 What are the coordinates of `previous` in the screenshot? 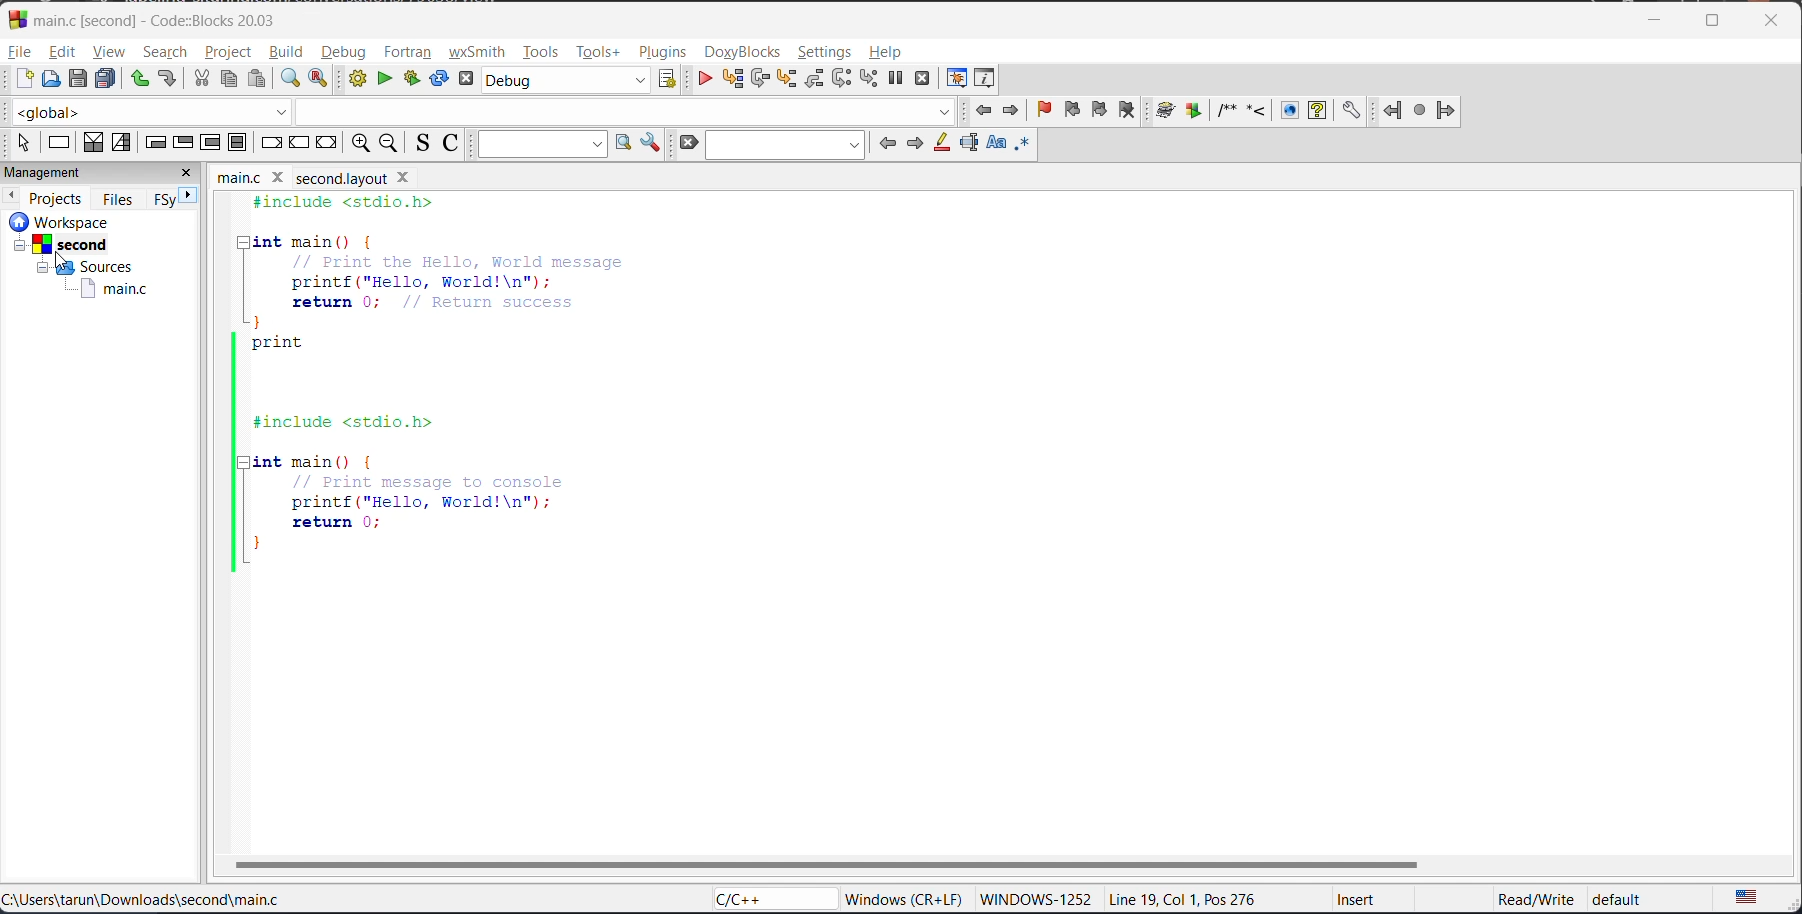 It's located at (11, 196).